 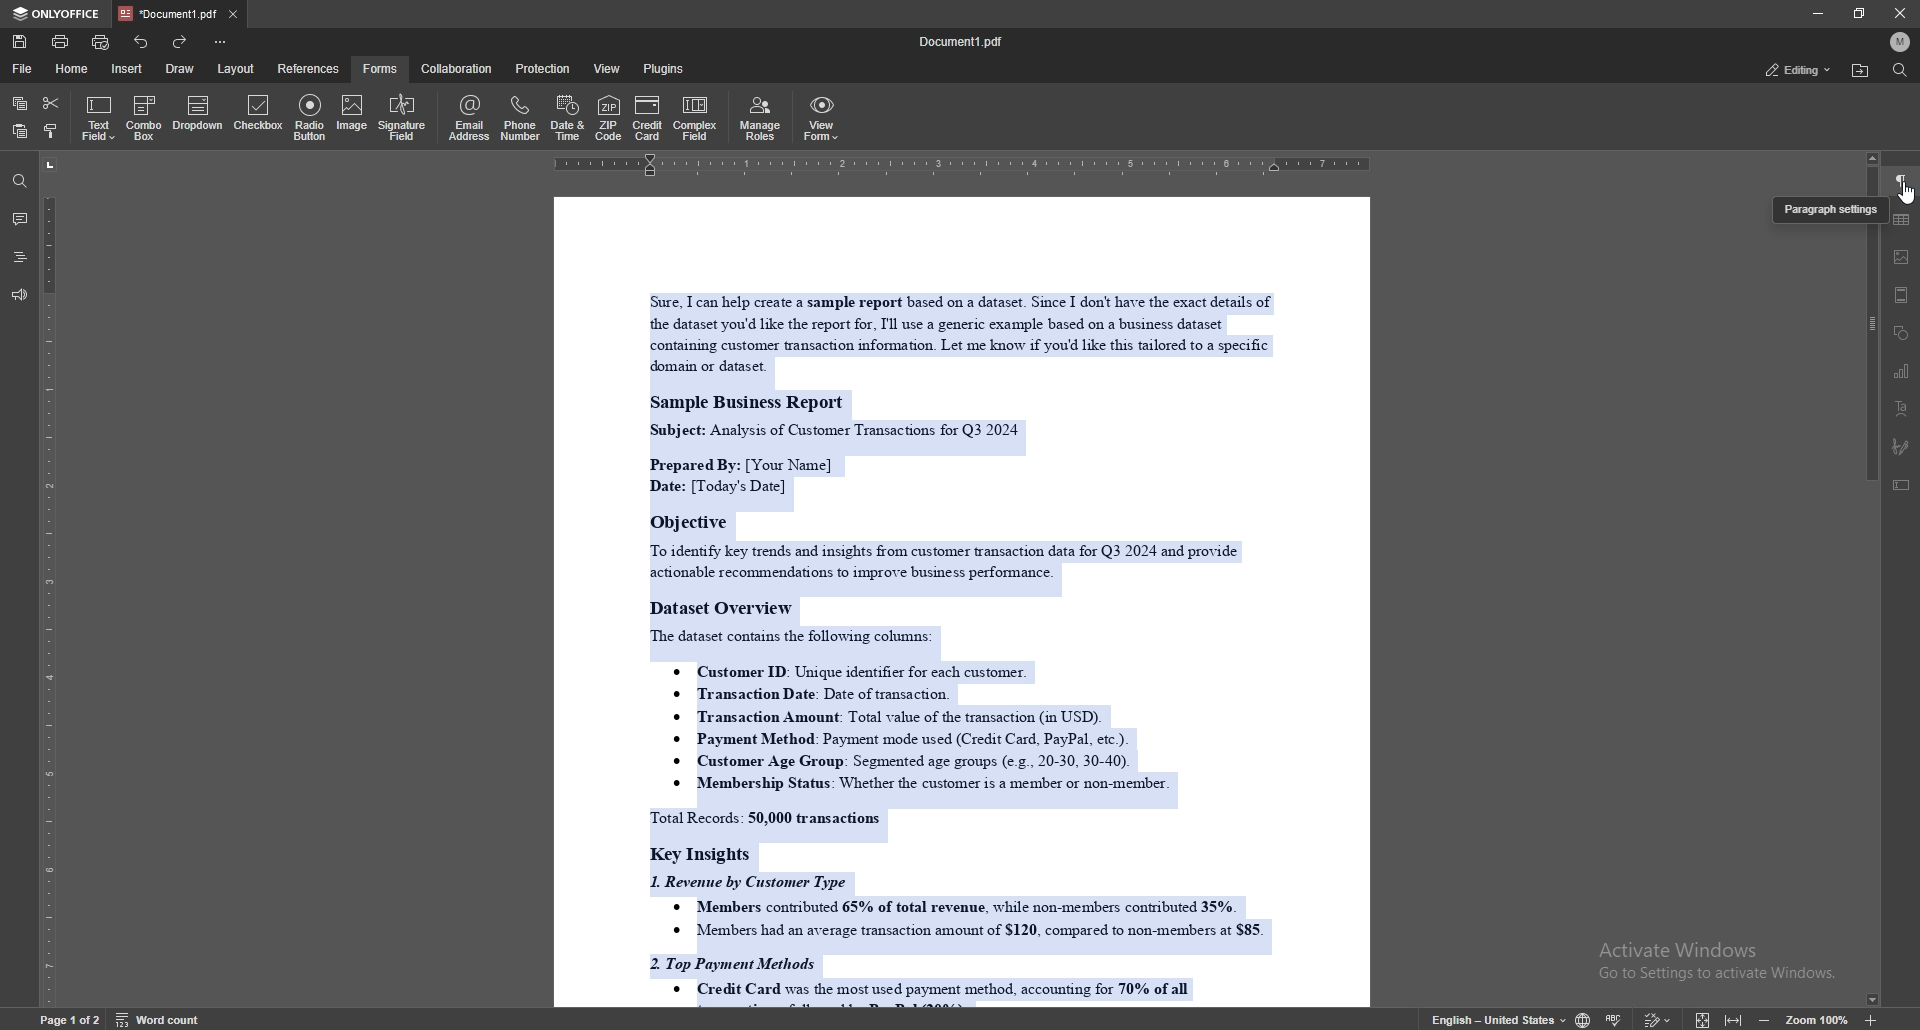 I want to click on spell check, so click(x=1616, y=1017).